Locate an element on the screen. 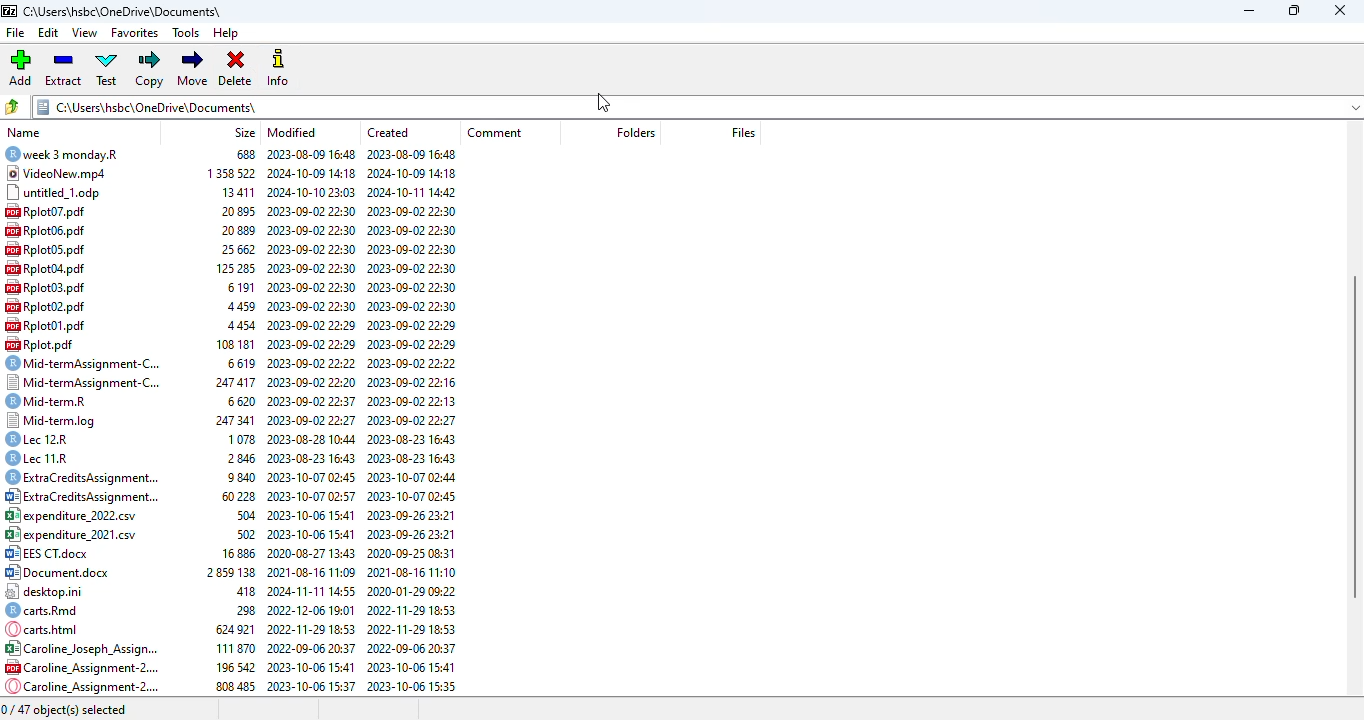 The width and height of the screenshot is (1364, 720). 2023-09-02 22:22 is located at coordinates (312, 363).